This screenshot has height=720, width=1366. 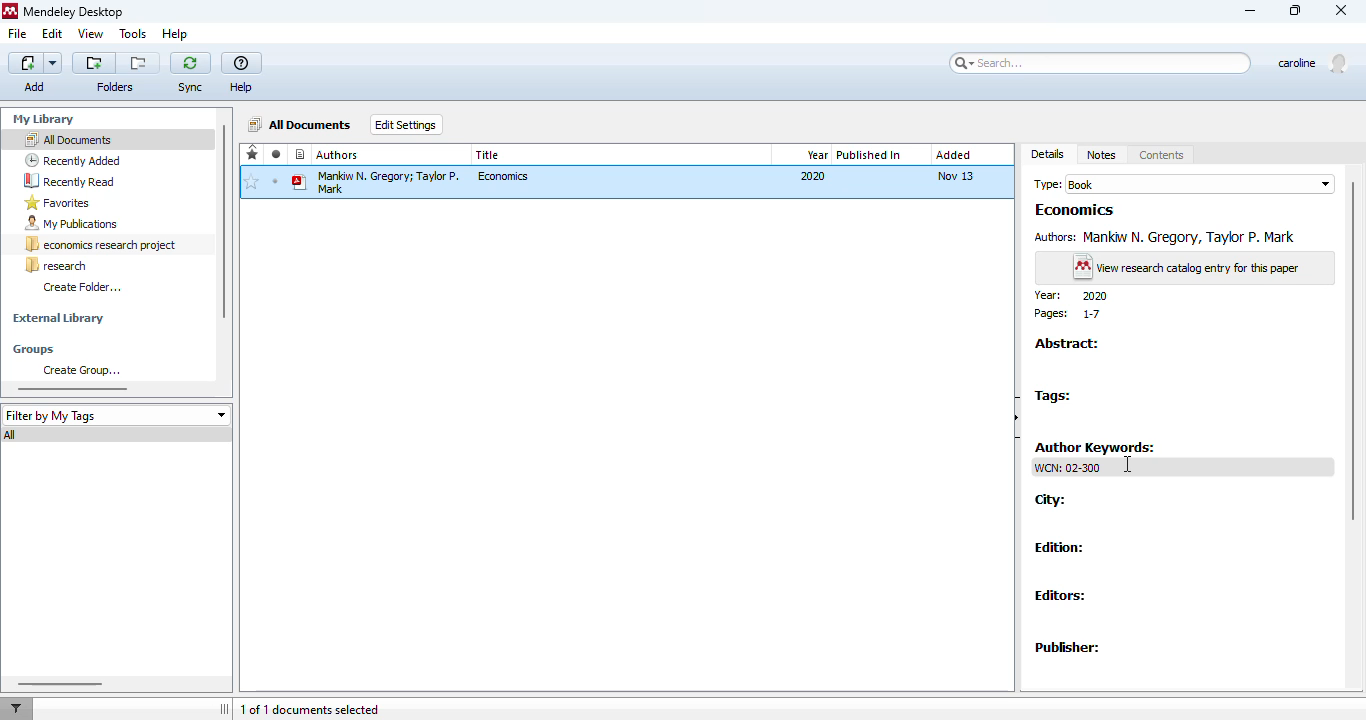 What do you see at coordinates (224, 221) in the screenshot?
I see `vertical scroll bar` at bounding box center [224, 221].